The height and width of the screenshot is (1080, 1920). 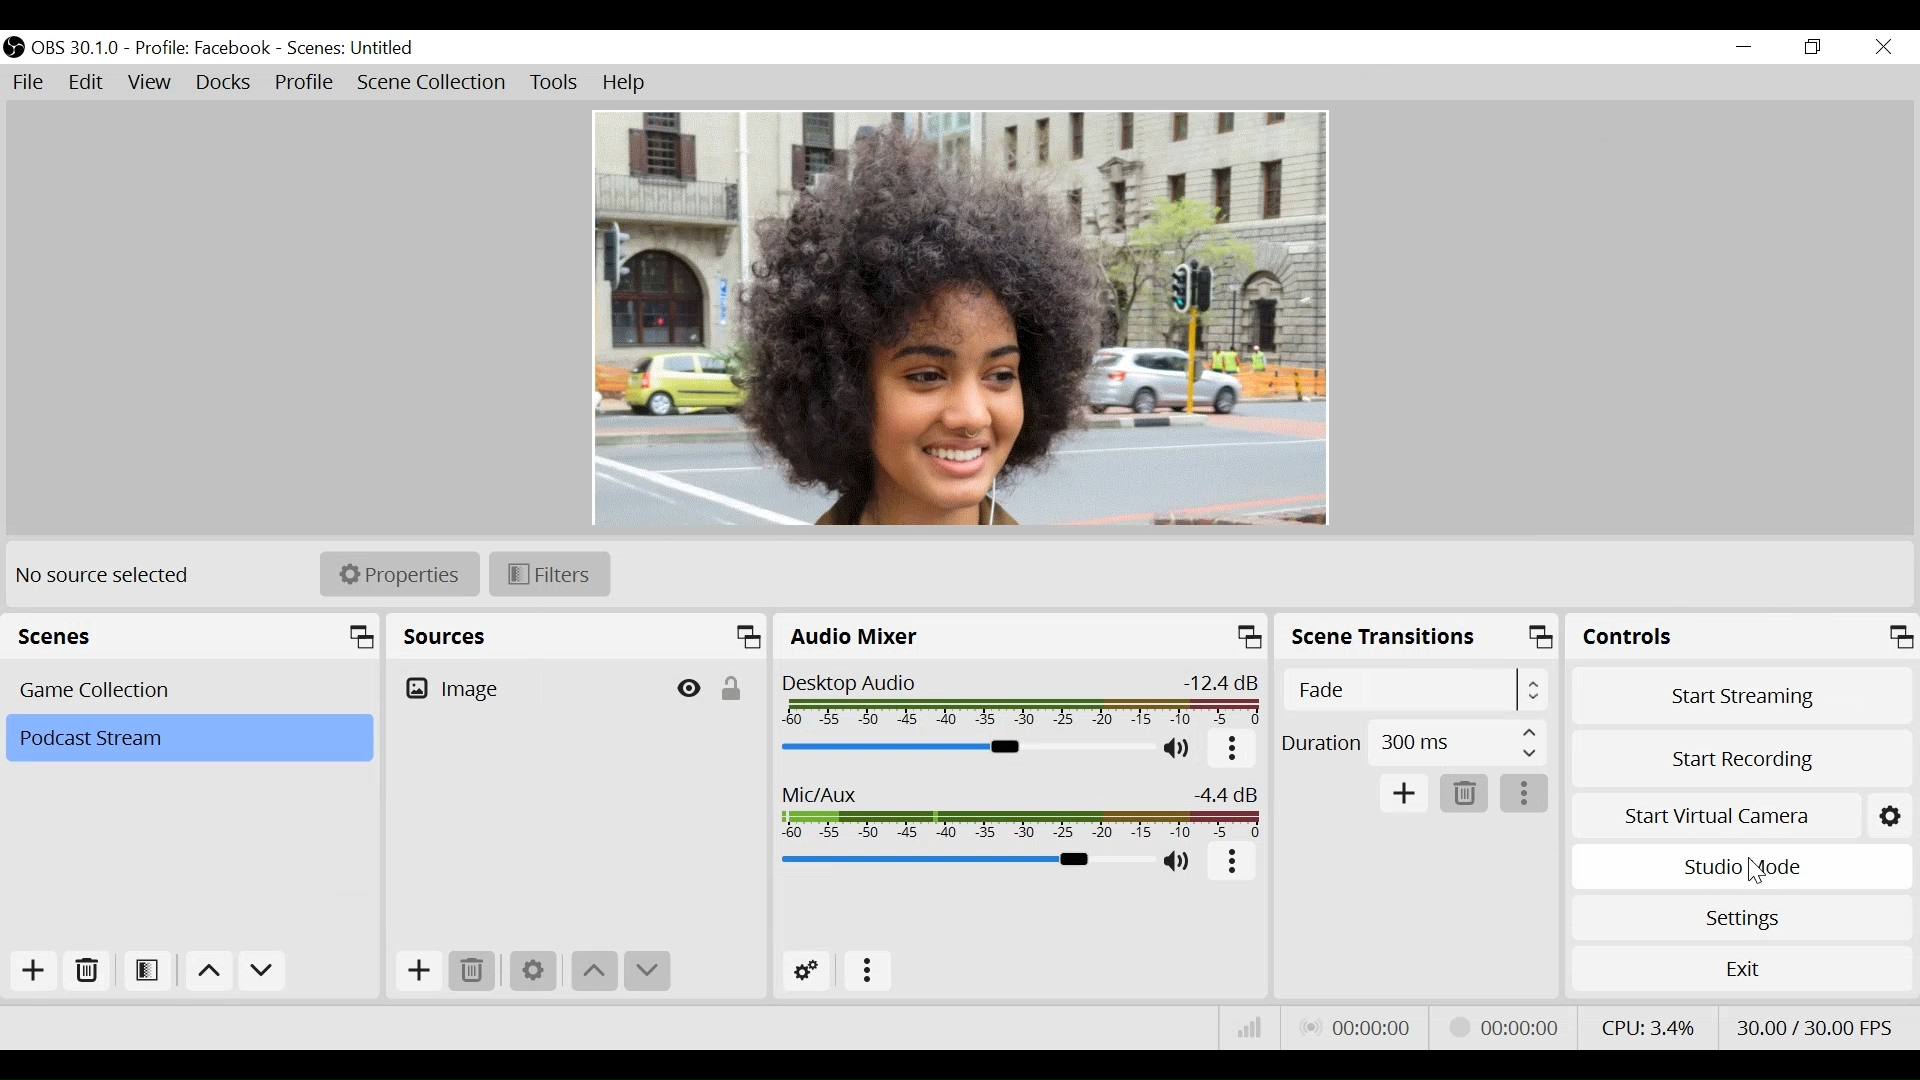 I want to click on more options, so click(x=869, y=971).